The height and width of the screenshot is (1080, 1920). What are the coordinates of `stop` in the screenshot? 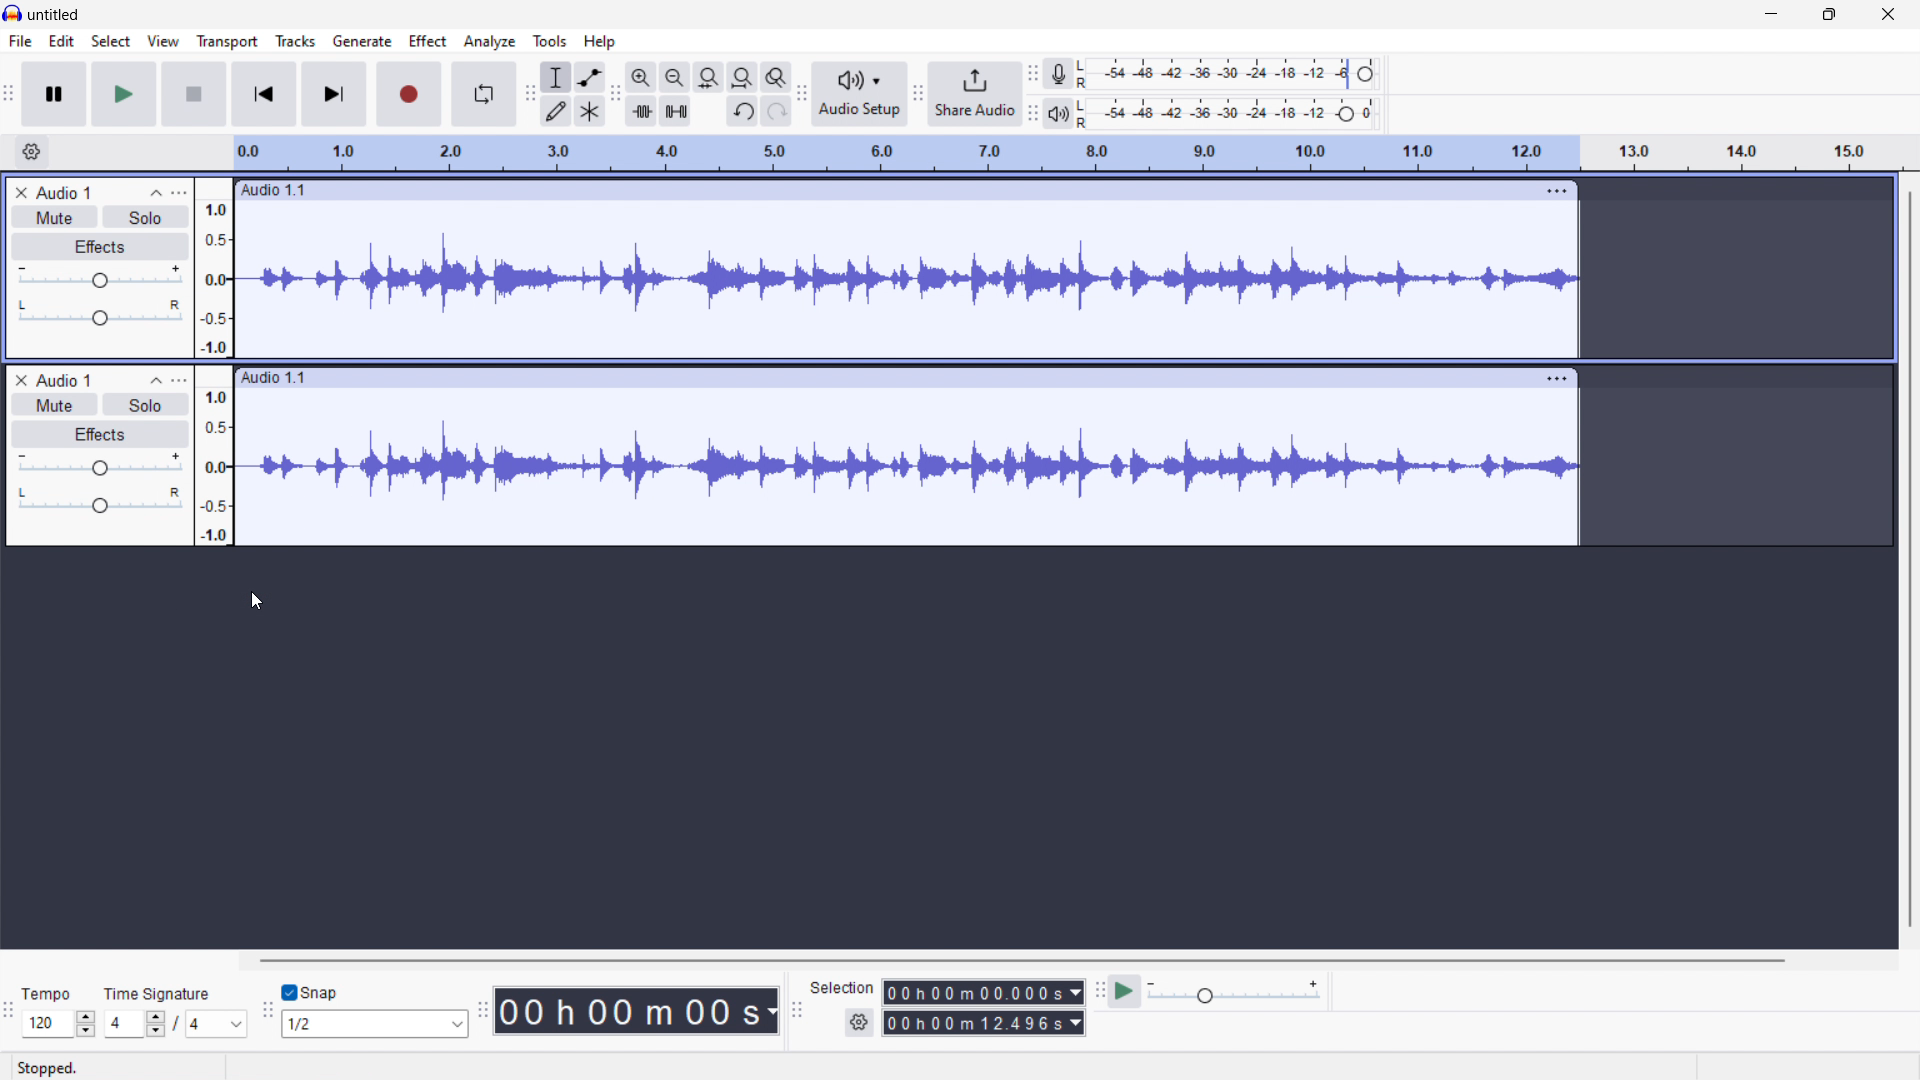 It's located at (194, 93).